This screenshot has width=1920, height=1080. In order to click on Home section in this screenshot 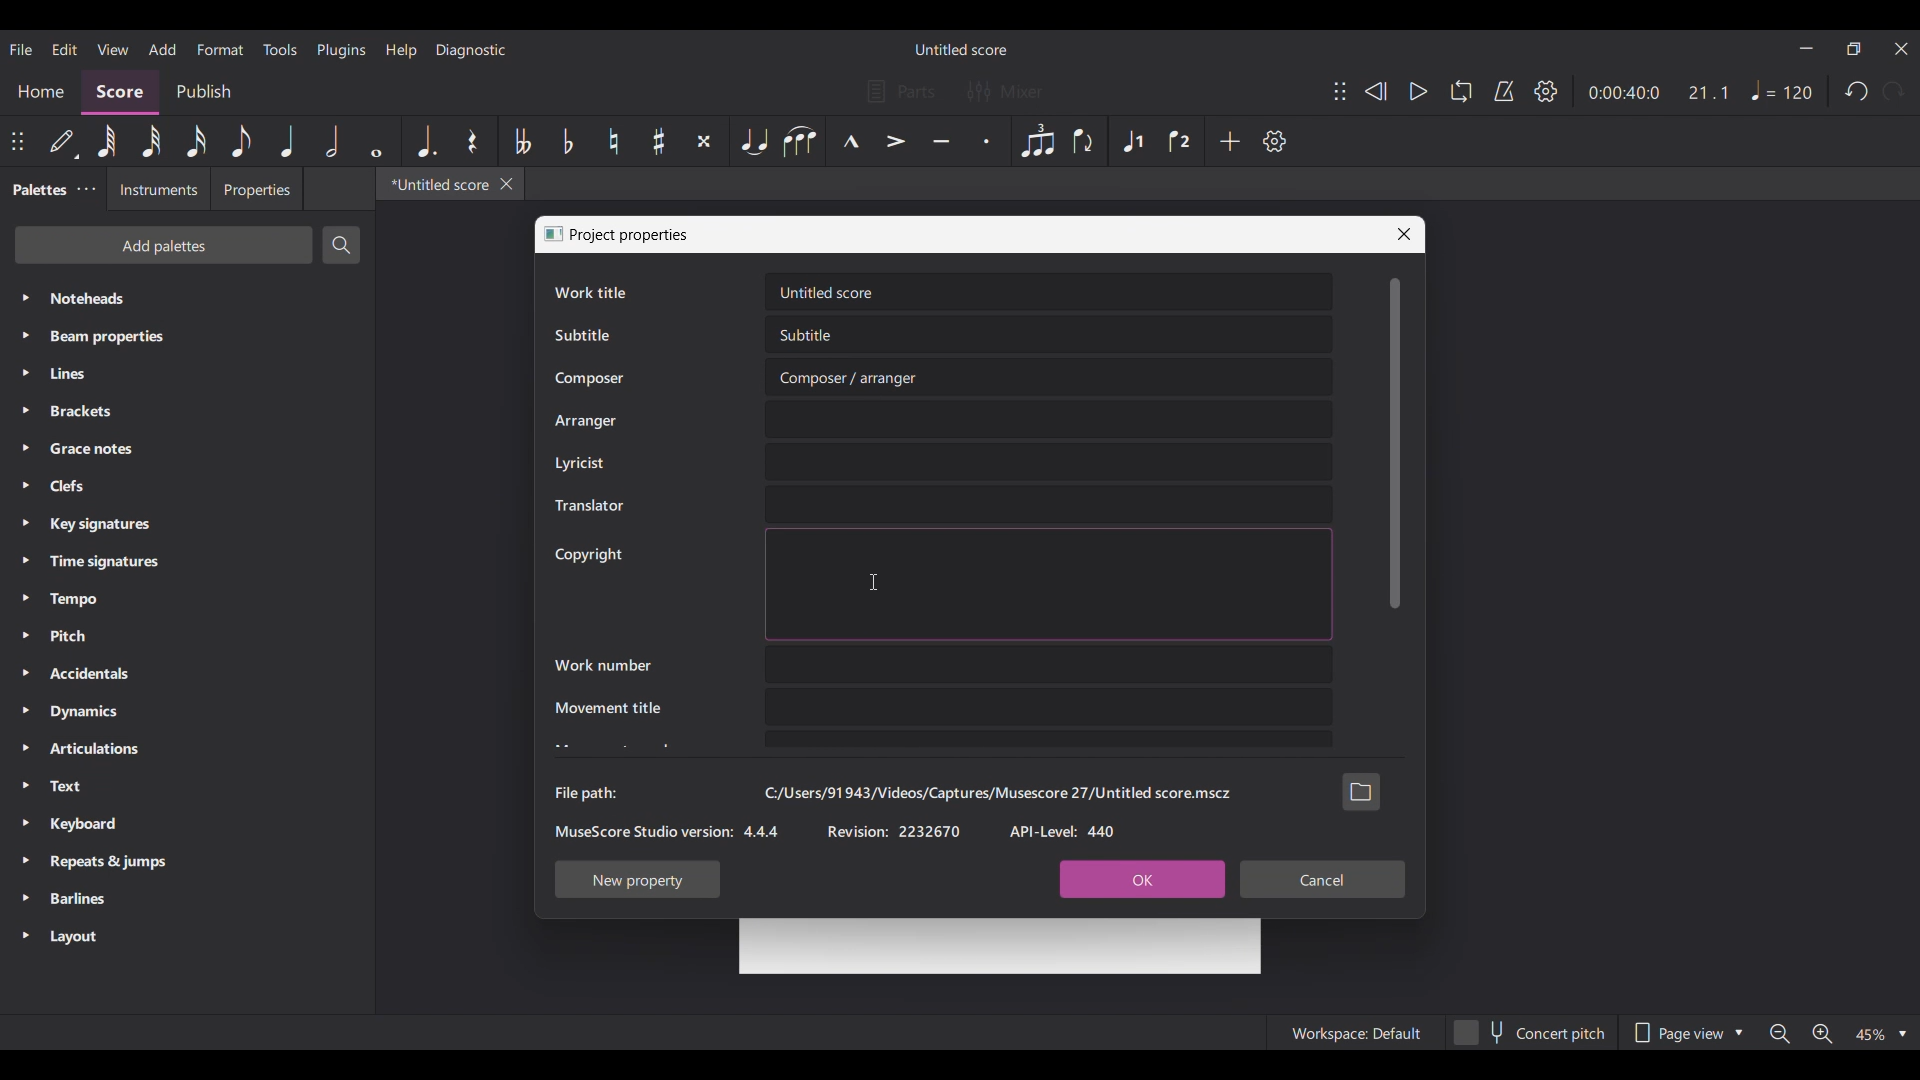, I will do `click(40, 93)`.